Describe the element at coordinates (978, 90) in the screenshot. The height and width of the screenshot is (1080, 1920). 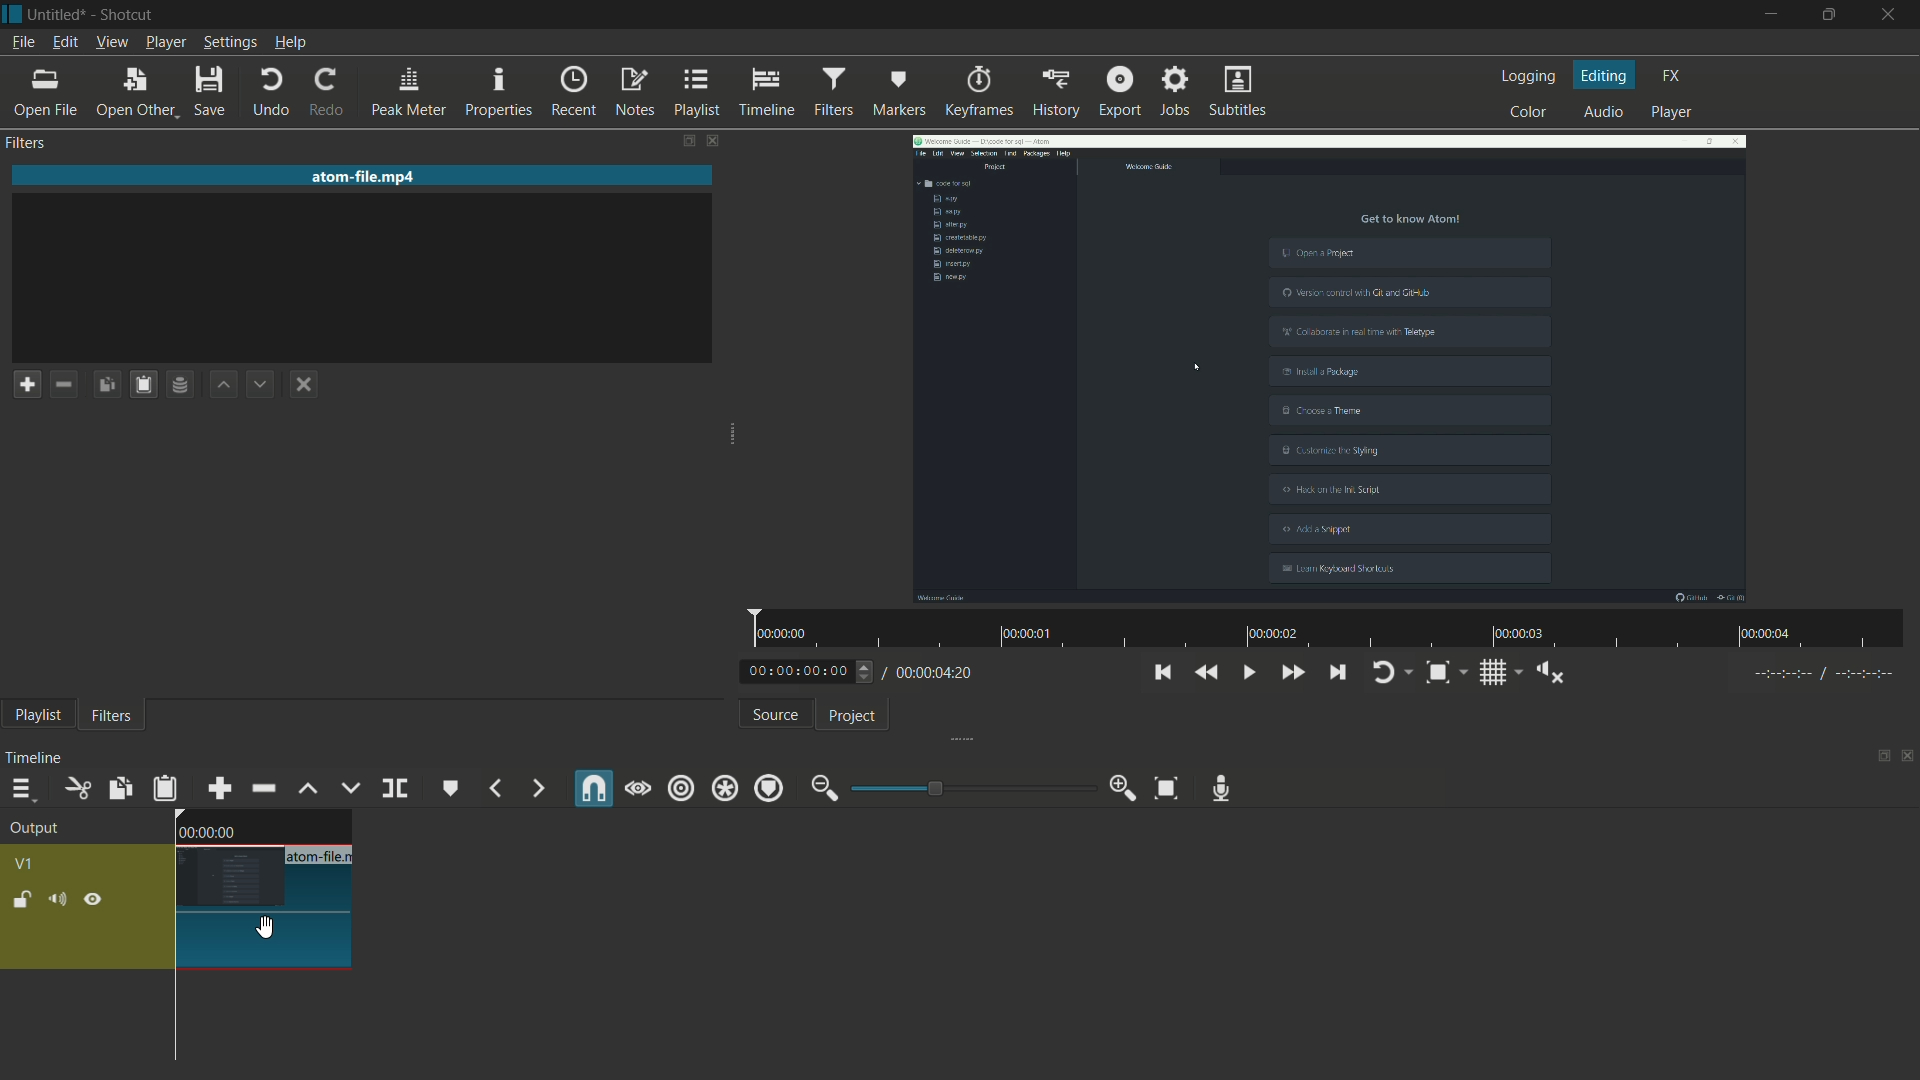
I see `keyframes` at that location.